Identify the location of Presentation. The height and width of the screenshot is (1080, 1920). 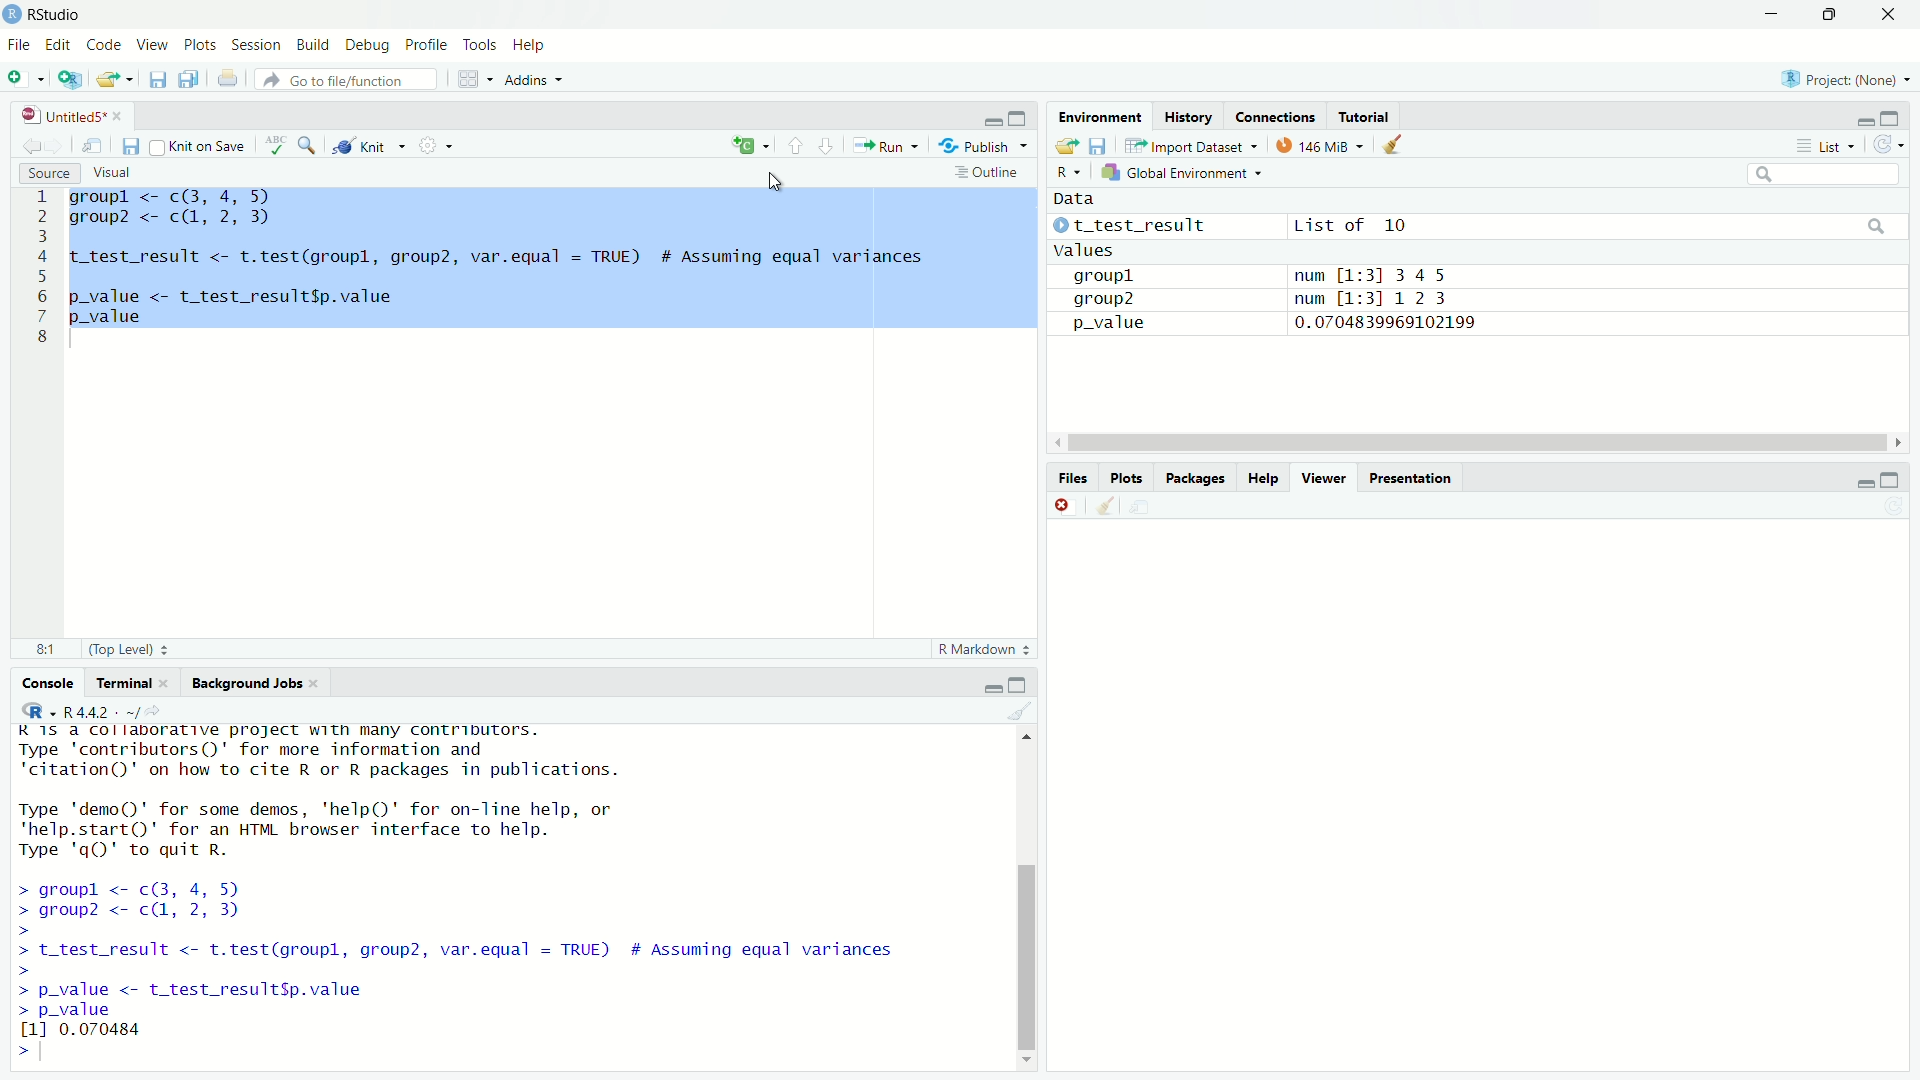
(1414, 477).